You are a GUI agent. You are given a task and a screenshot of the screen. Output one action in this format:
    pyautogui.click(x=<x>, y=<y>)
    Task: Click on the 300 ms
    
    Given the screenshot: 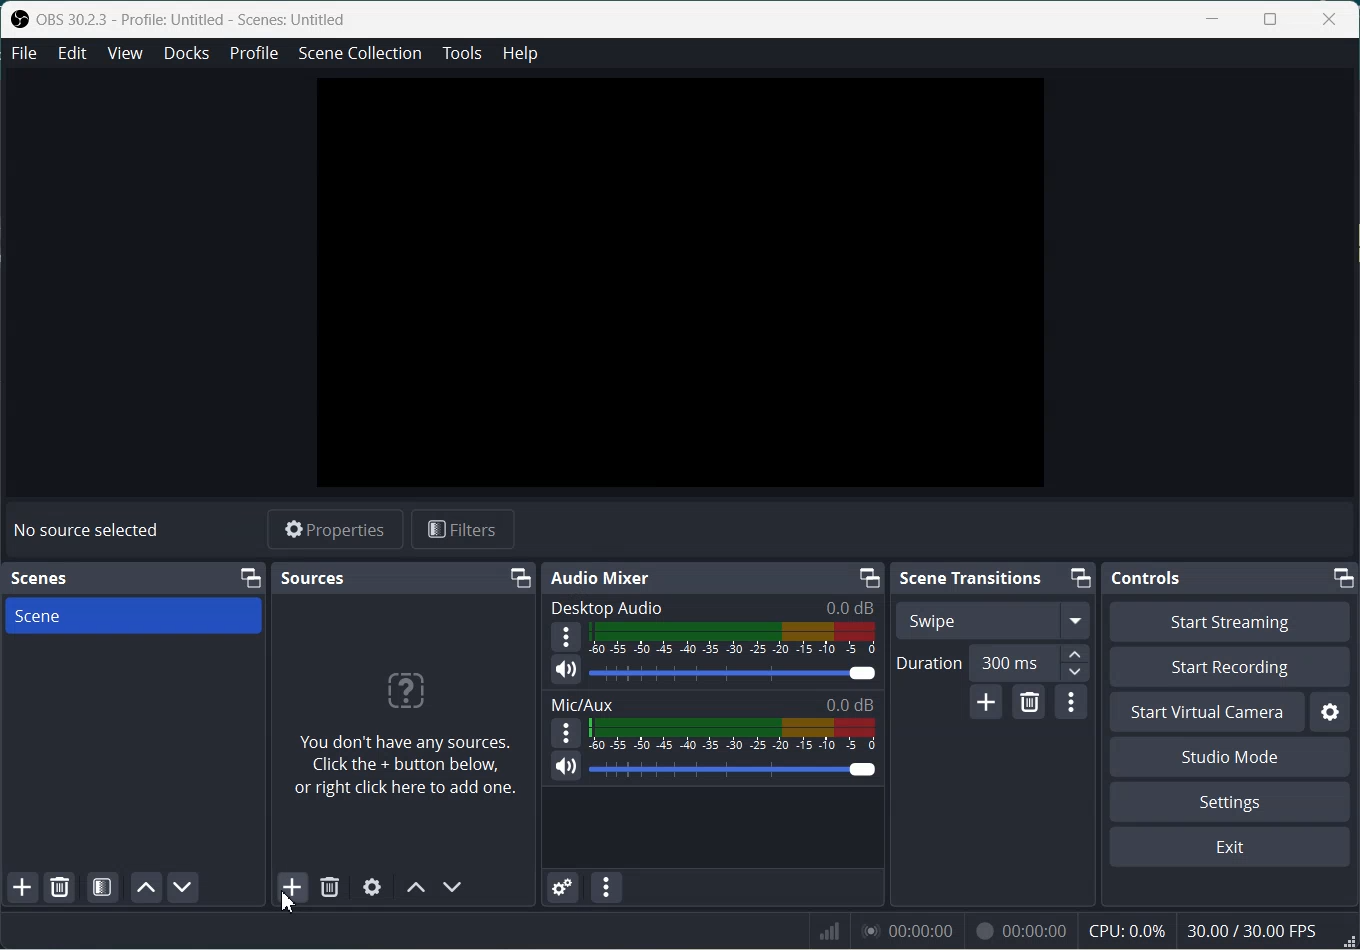 What is the action you would take?
    pyautogui.click(x=1031, y=664)
    